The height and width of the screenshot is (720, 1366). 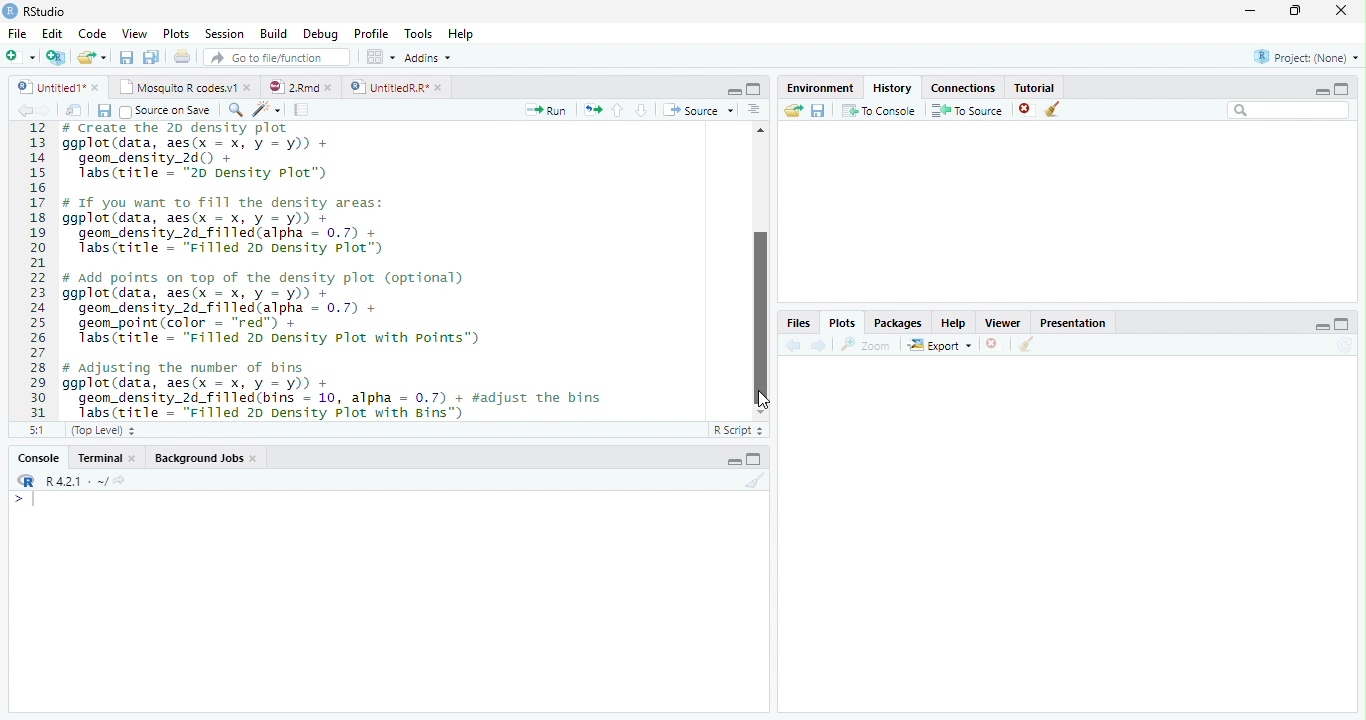 I want to click on minimize, so click(x=1323, y=326).